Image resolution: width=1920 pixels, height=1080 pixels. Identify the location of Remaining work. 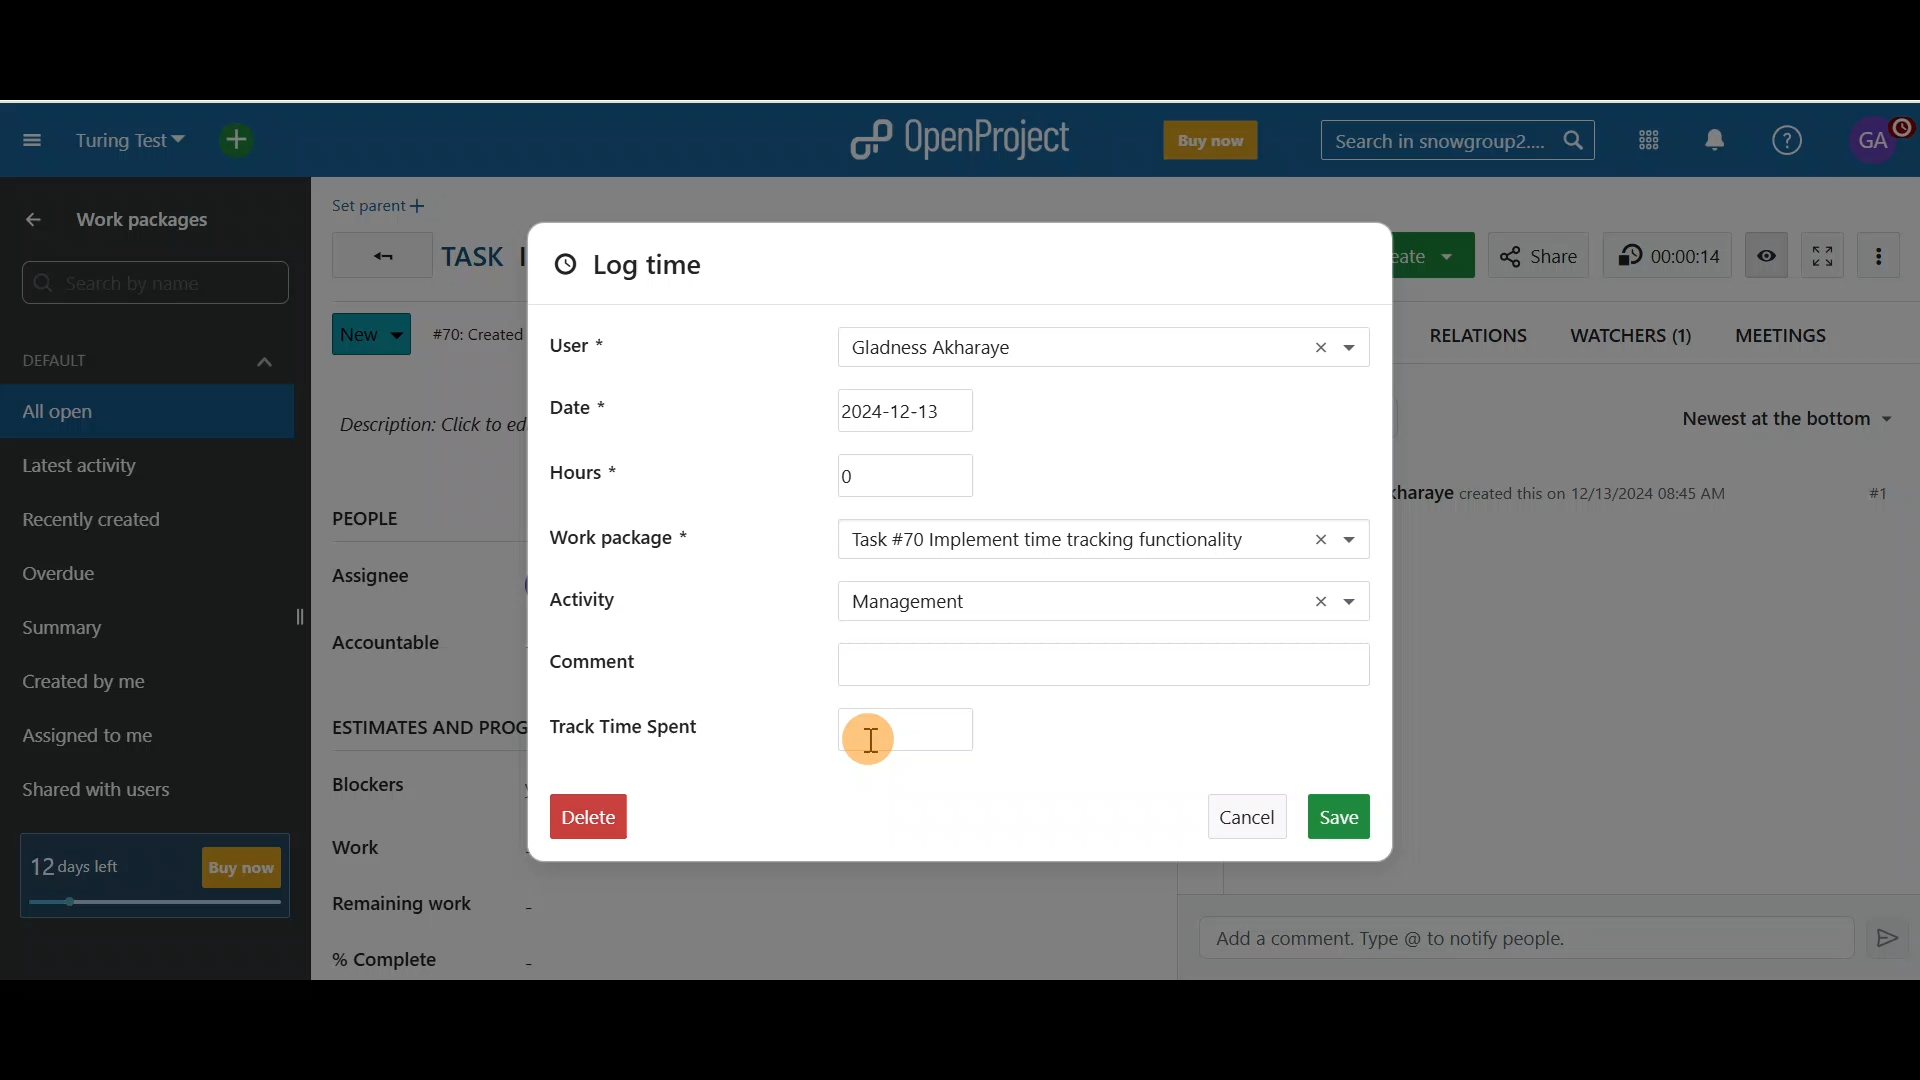
(532, 906).